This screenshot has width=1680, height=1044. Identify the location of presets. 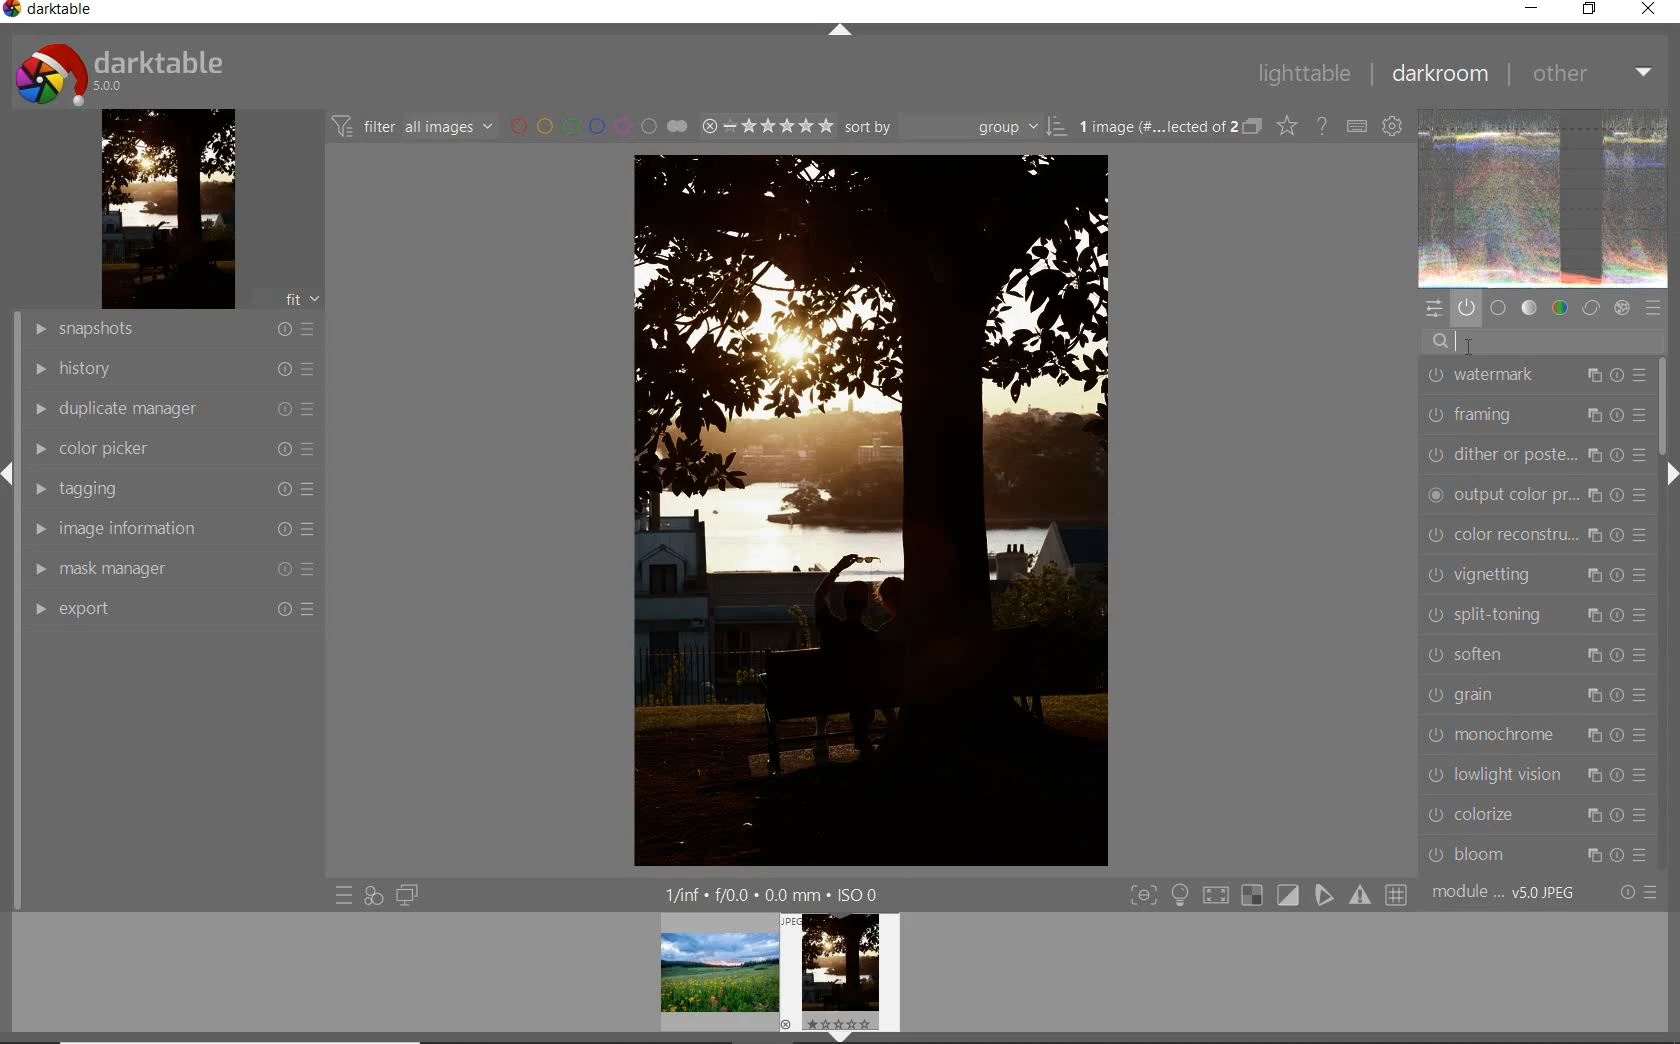
(1654, 307).